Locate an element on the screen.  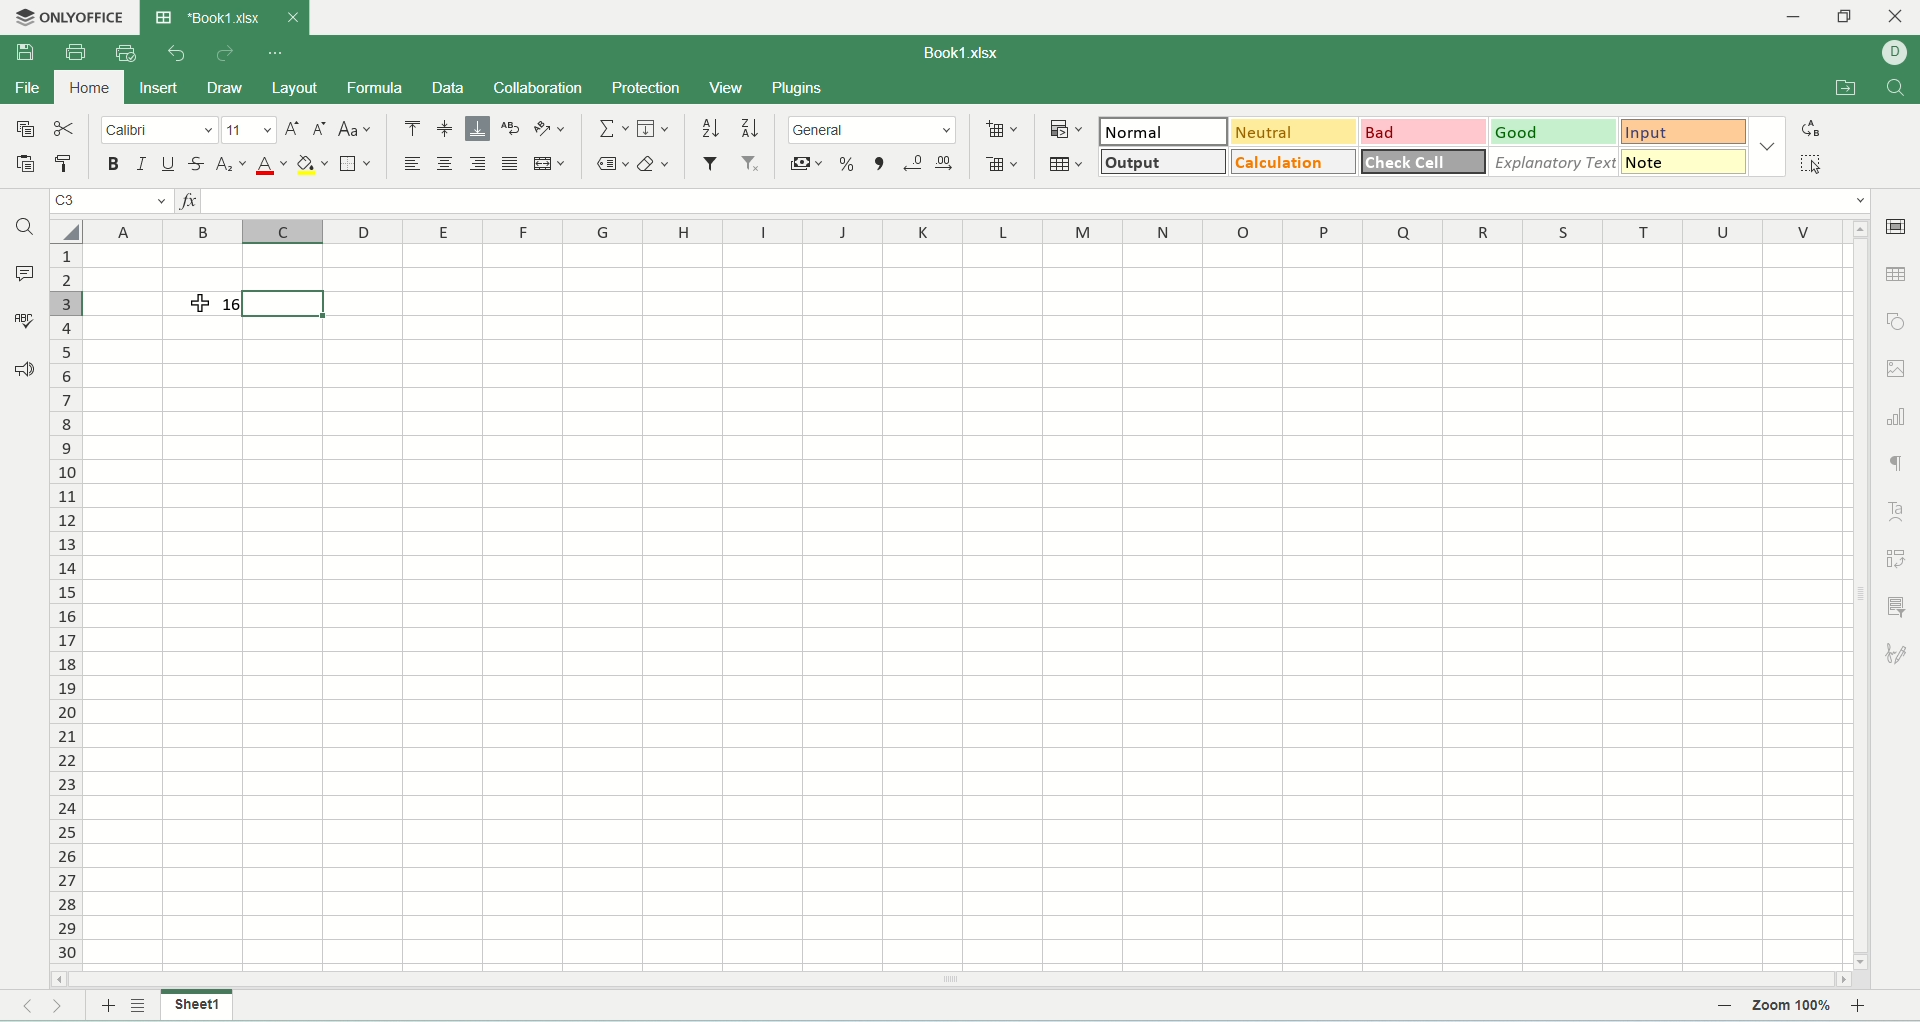
comments is located at coordinates (23, 271).